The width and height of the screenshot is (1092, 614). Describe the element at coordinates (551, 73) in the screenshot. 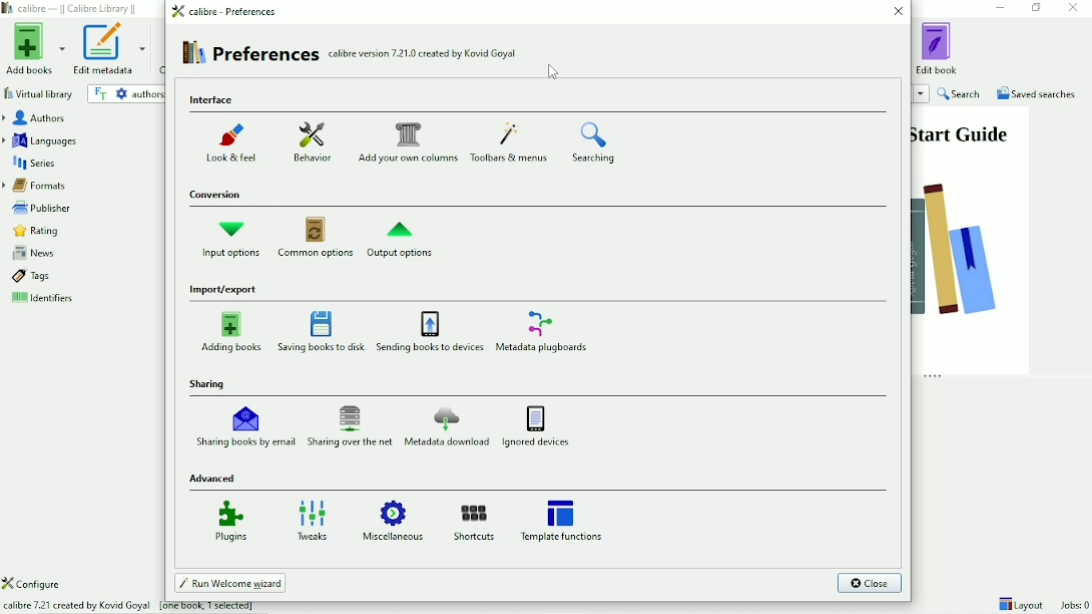

I see `Cursor` at that location.